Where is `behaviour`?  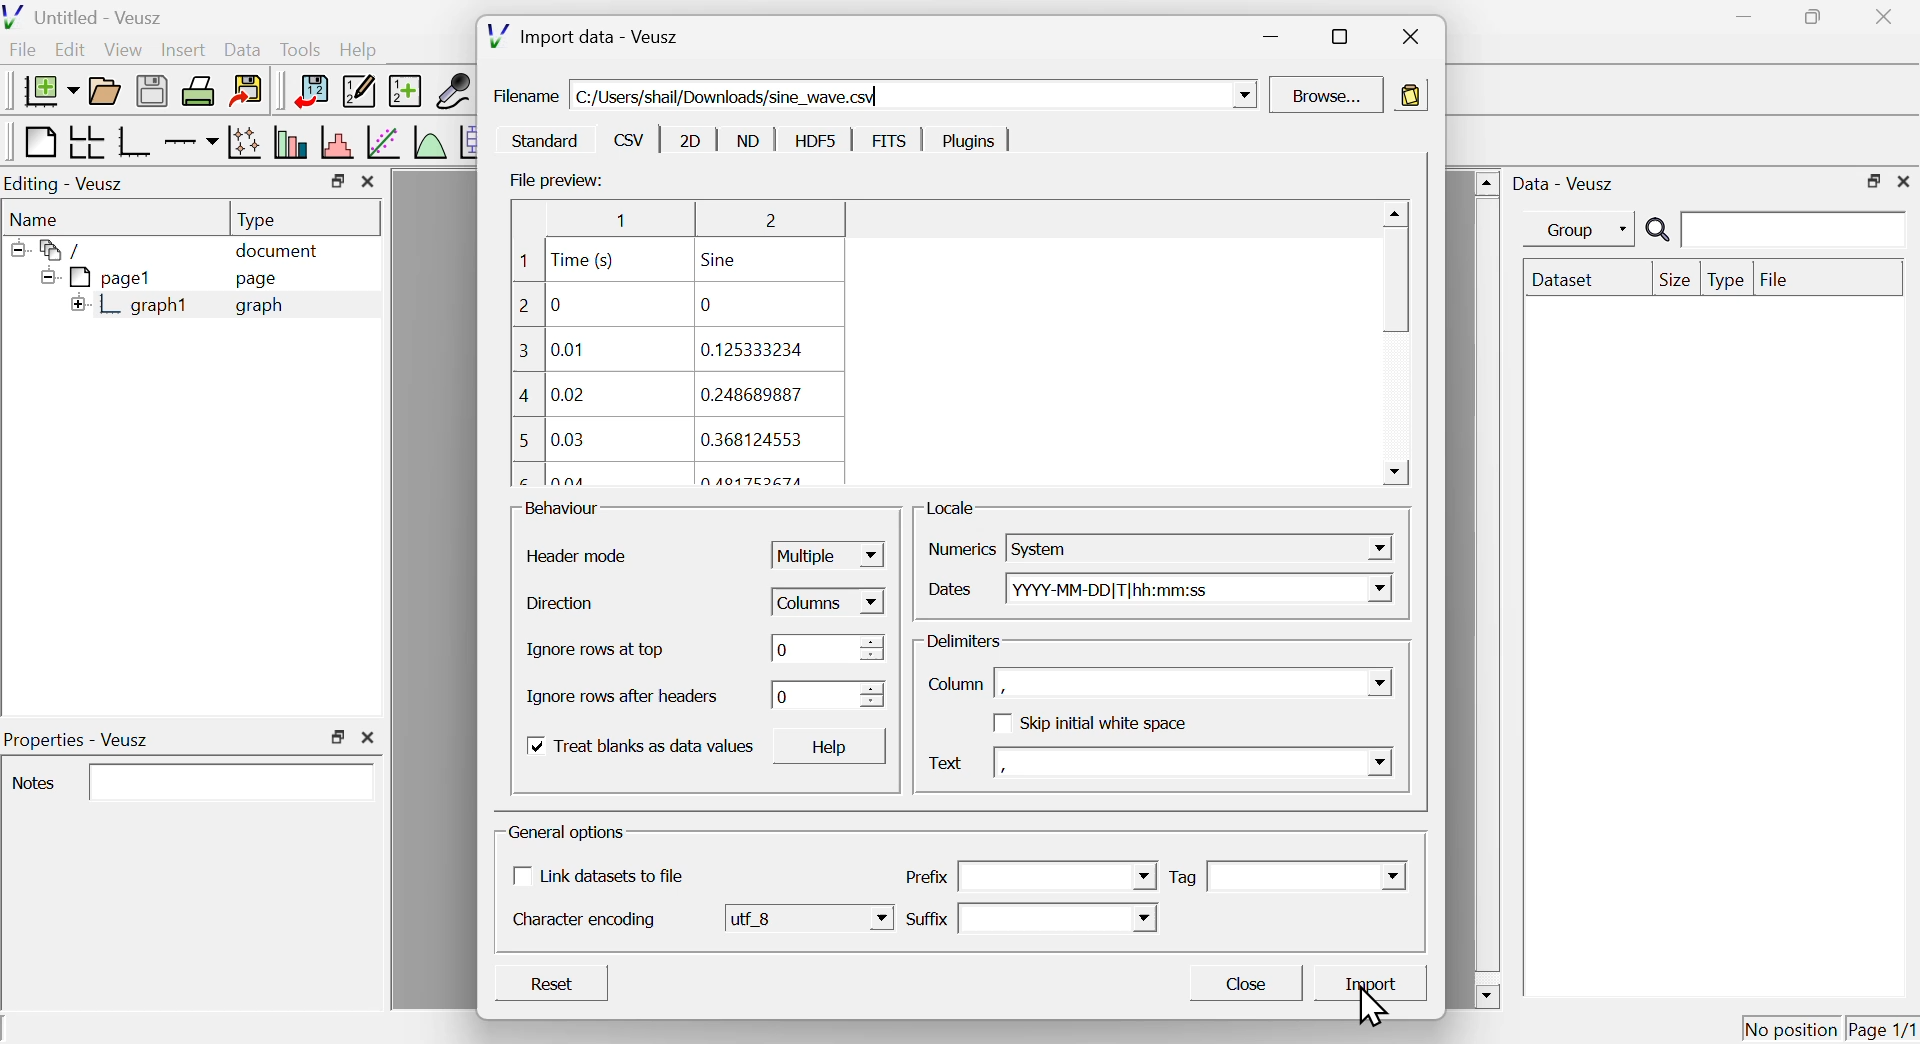 behaviour is located at coordinates (562, 509).